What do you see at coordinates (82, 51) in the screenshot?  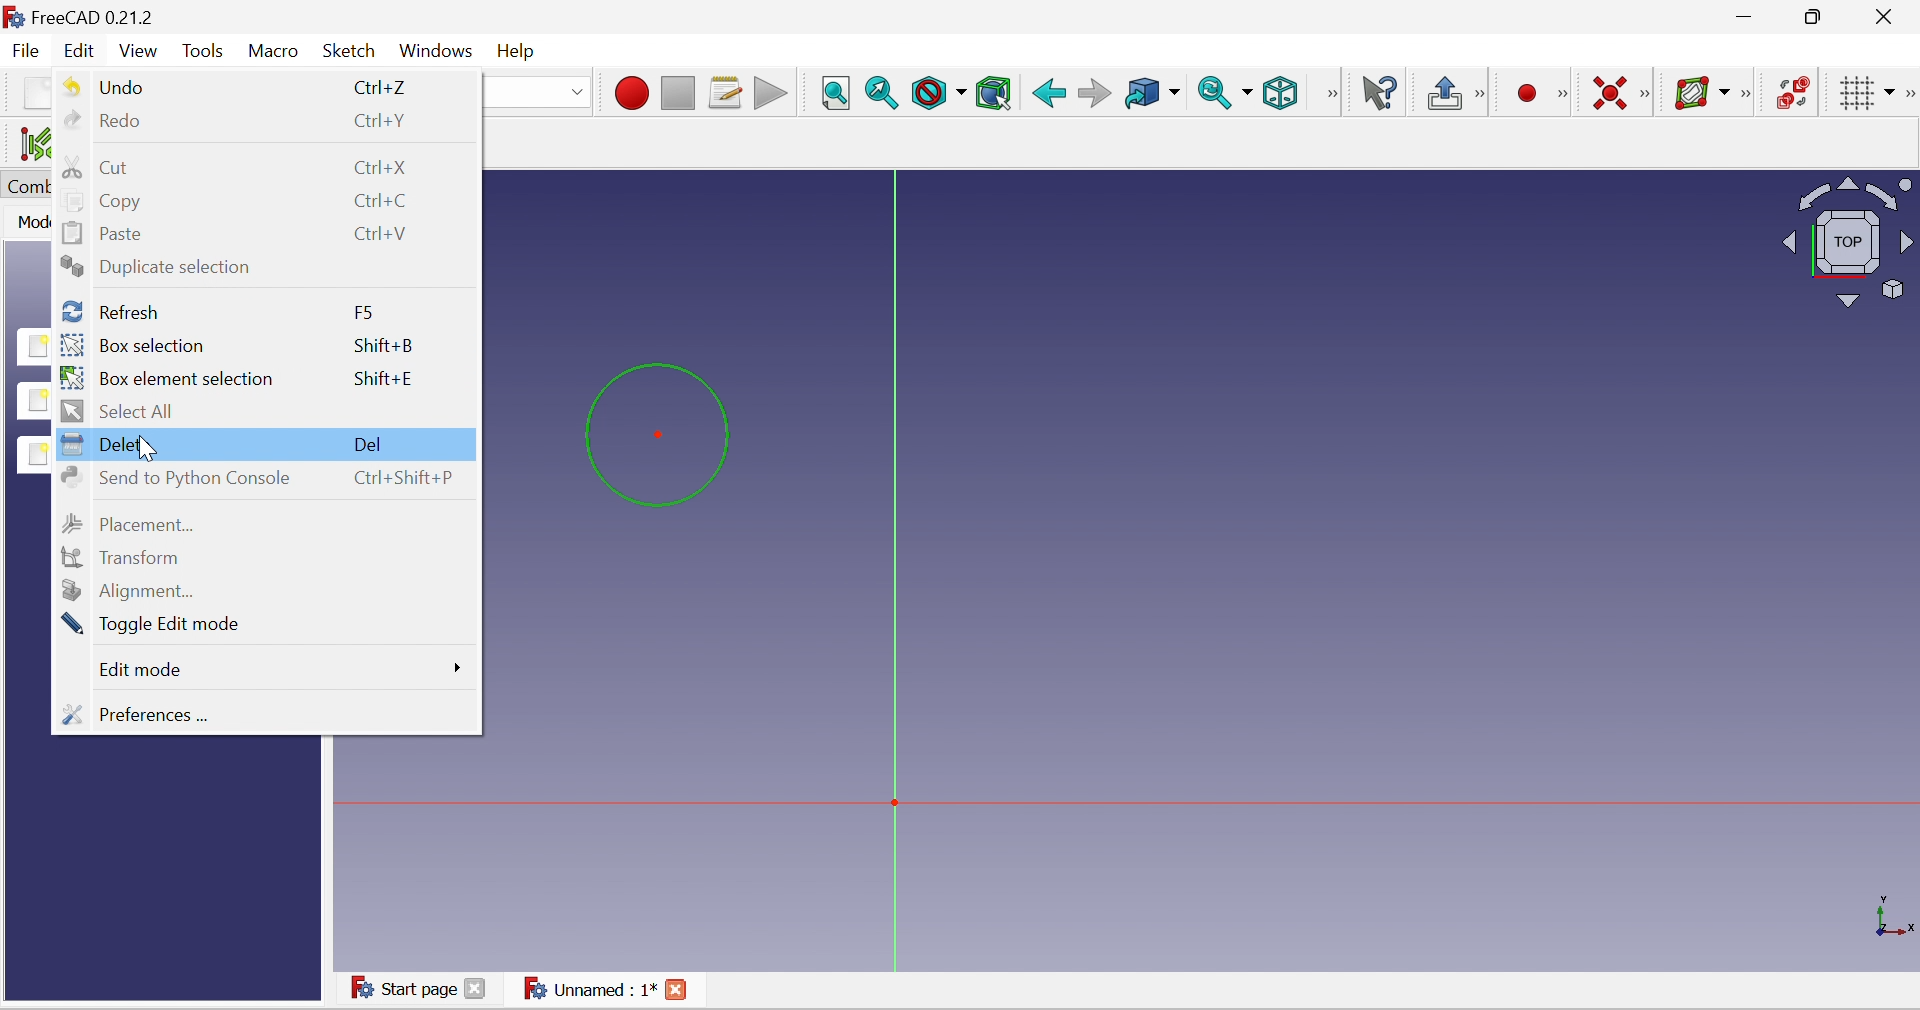 I see `Edit` at bounding box center [82, 51].